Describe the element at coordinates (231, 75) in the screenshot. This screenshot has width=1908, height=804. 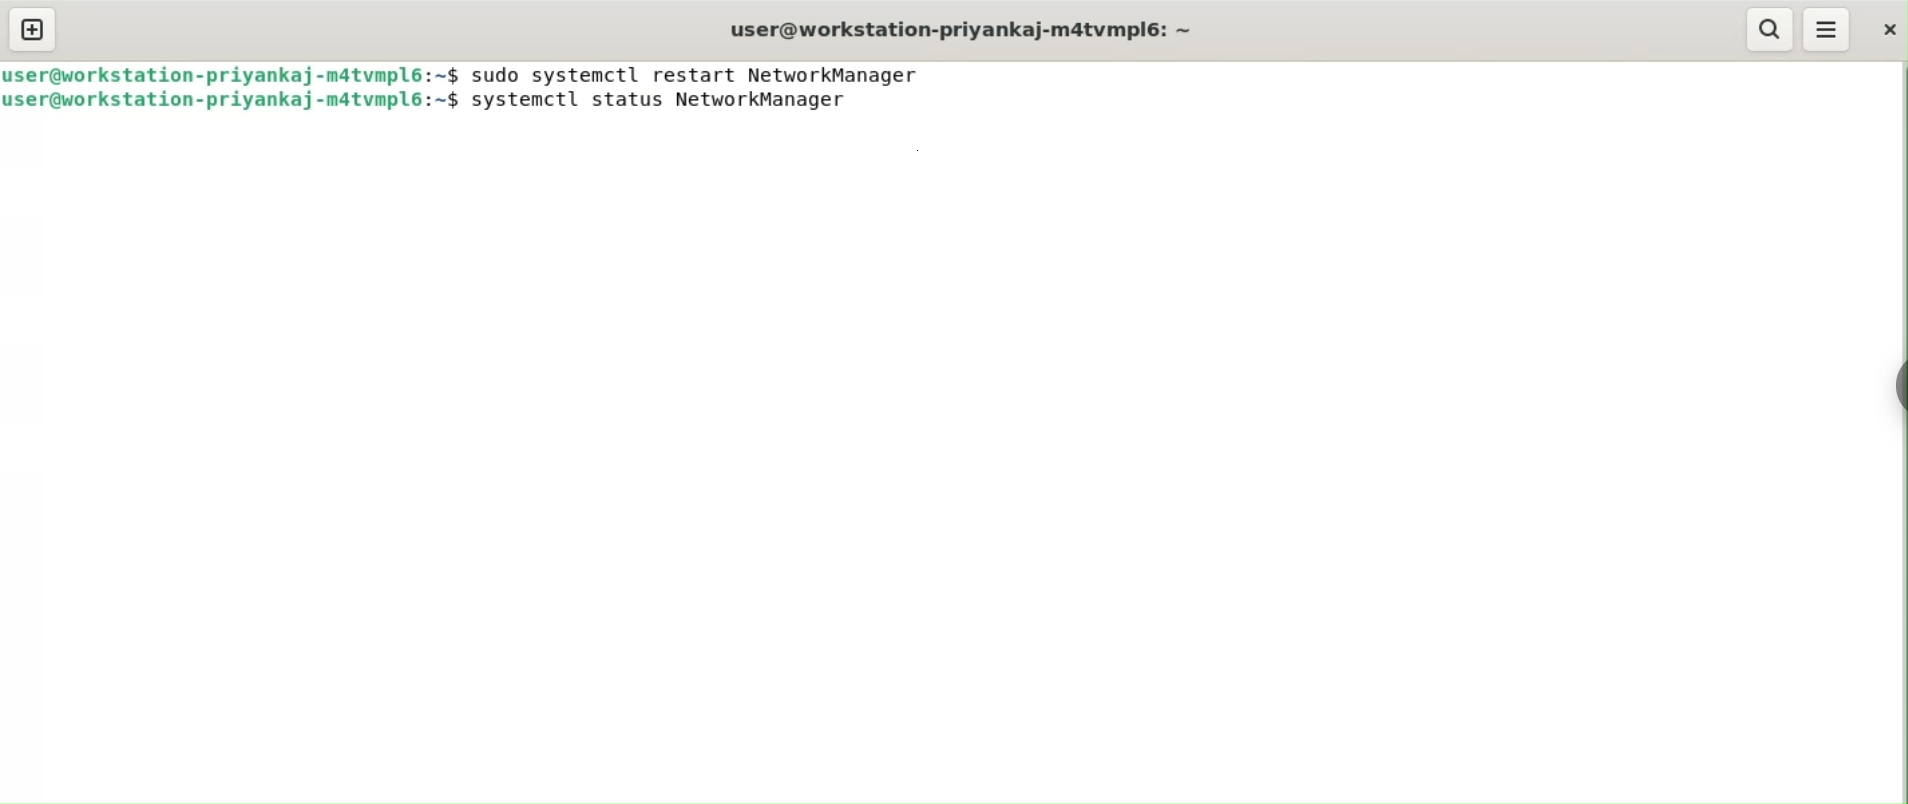
I see `user@workstation-priyankaj-m4tvmlp6:~$` at that location.